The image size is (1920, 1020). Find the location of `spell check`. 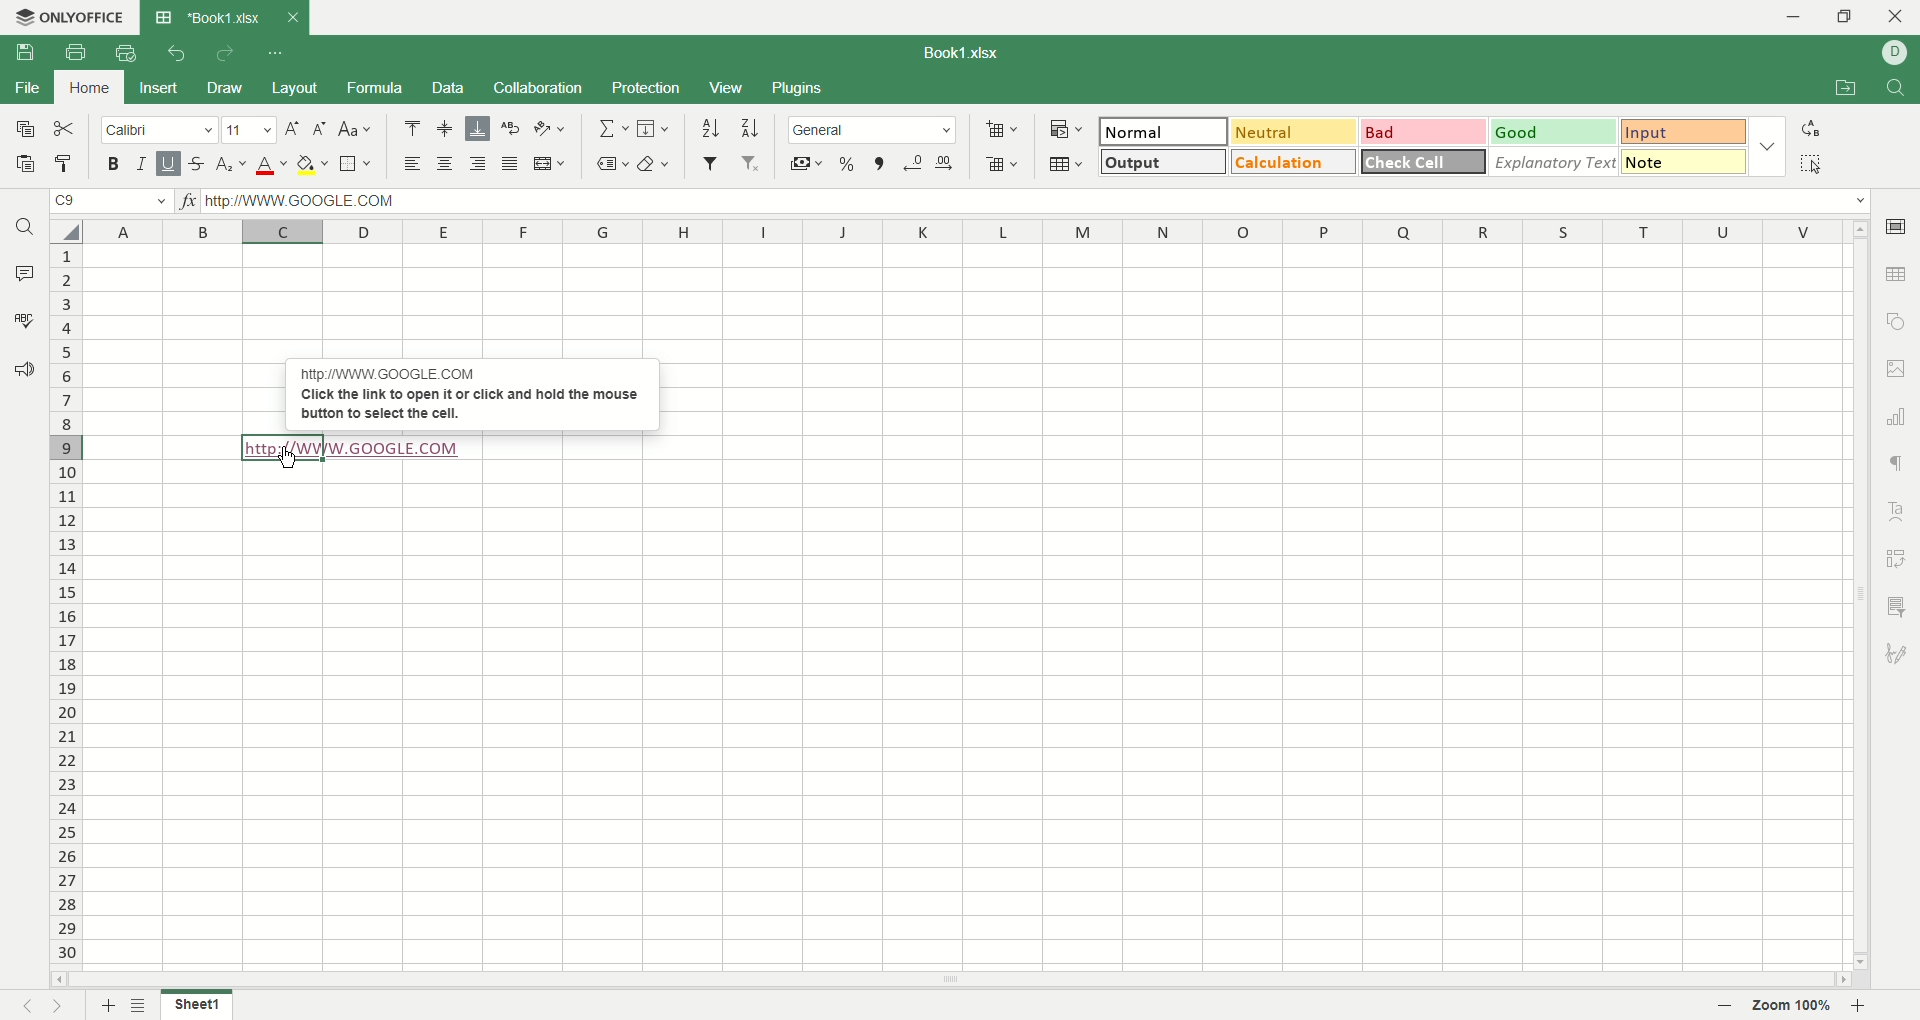

spell check is located at coordinates (23, 319).